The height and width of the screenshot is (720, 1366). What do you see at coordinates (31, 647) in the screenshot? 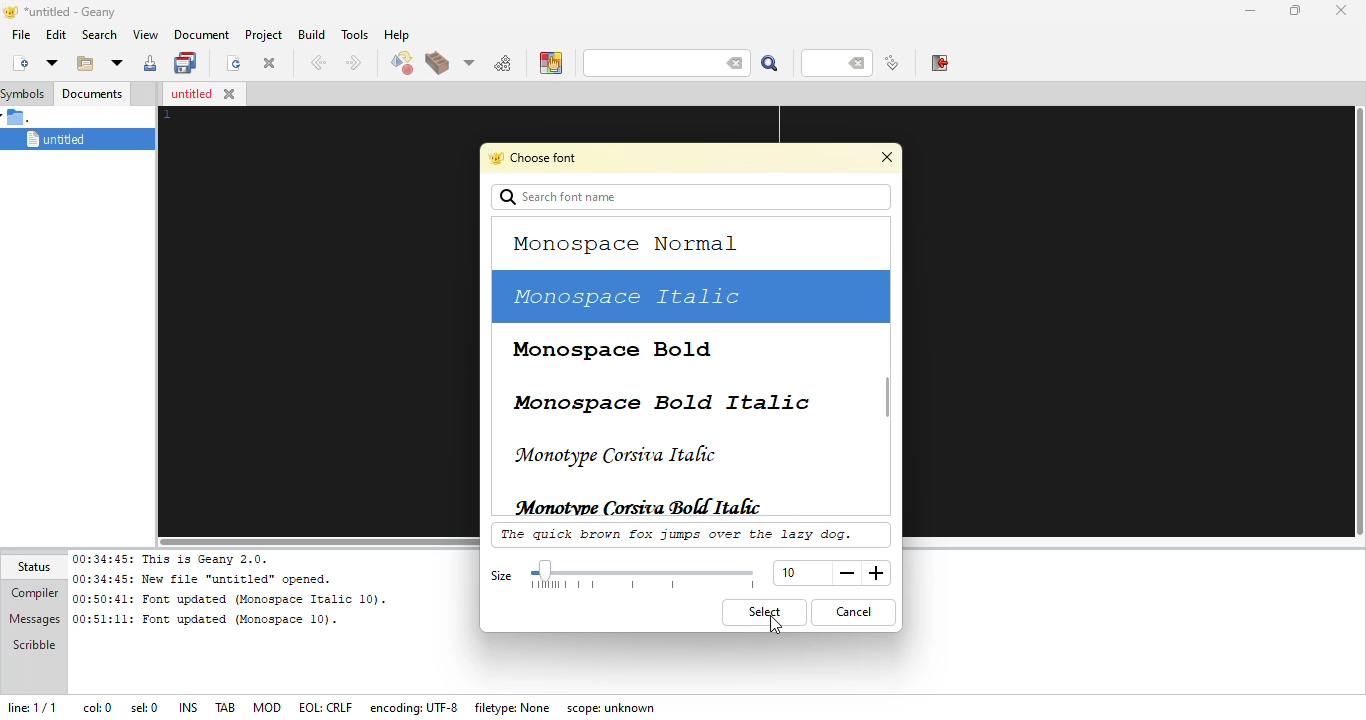
I see `scribble` at bounding box center [31, 647].